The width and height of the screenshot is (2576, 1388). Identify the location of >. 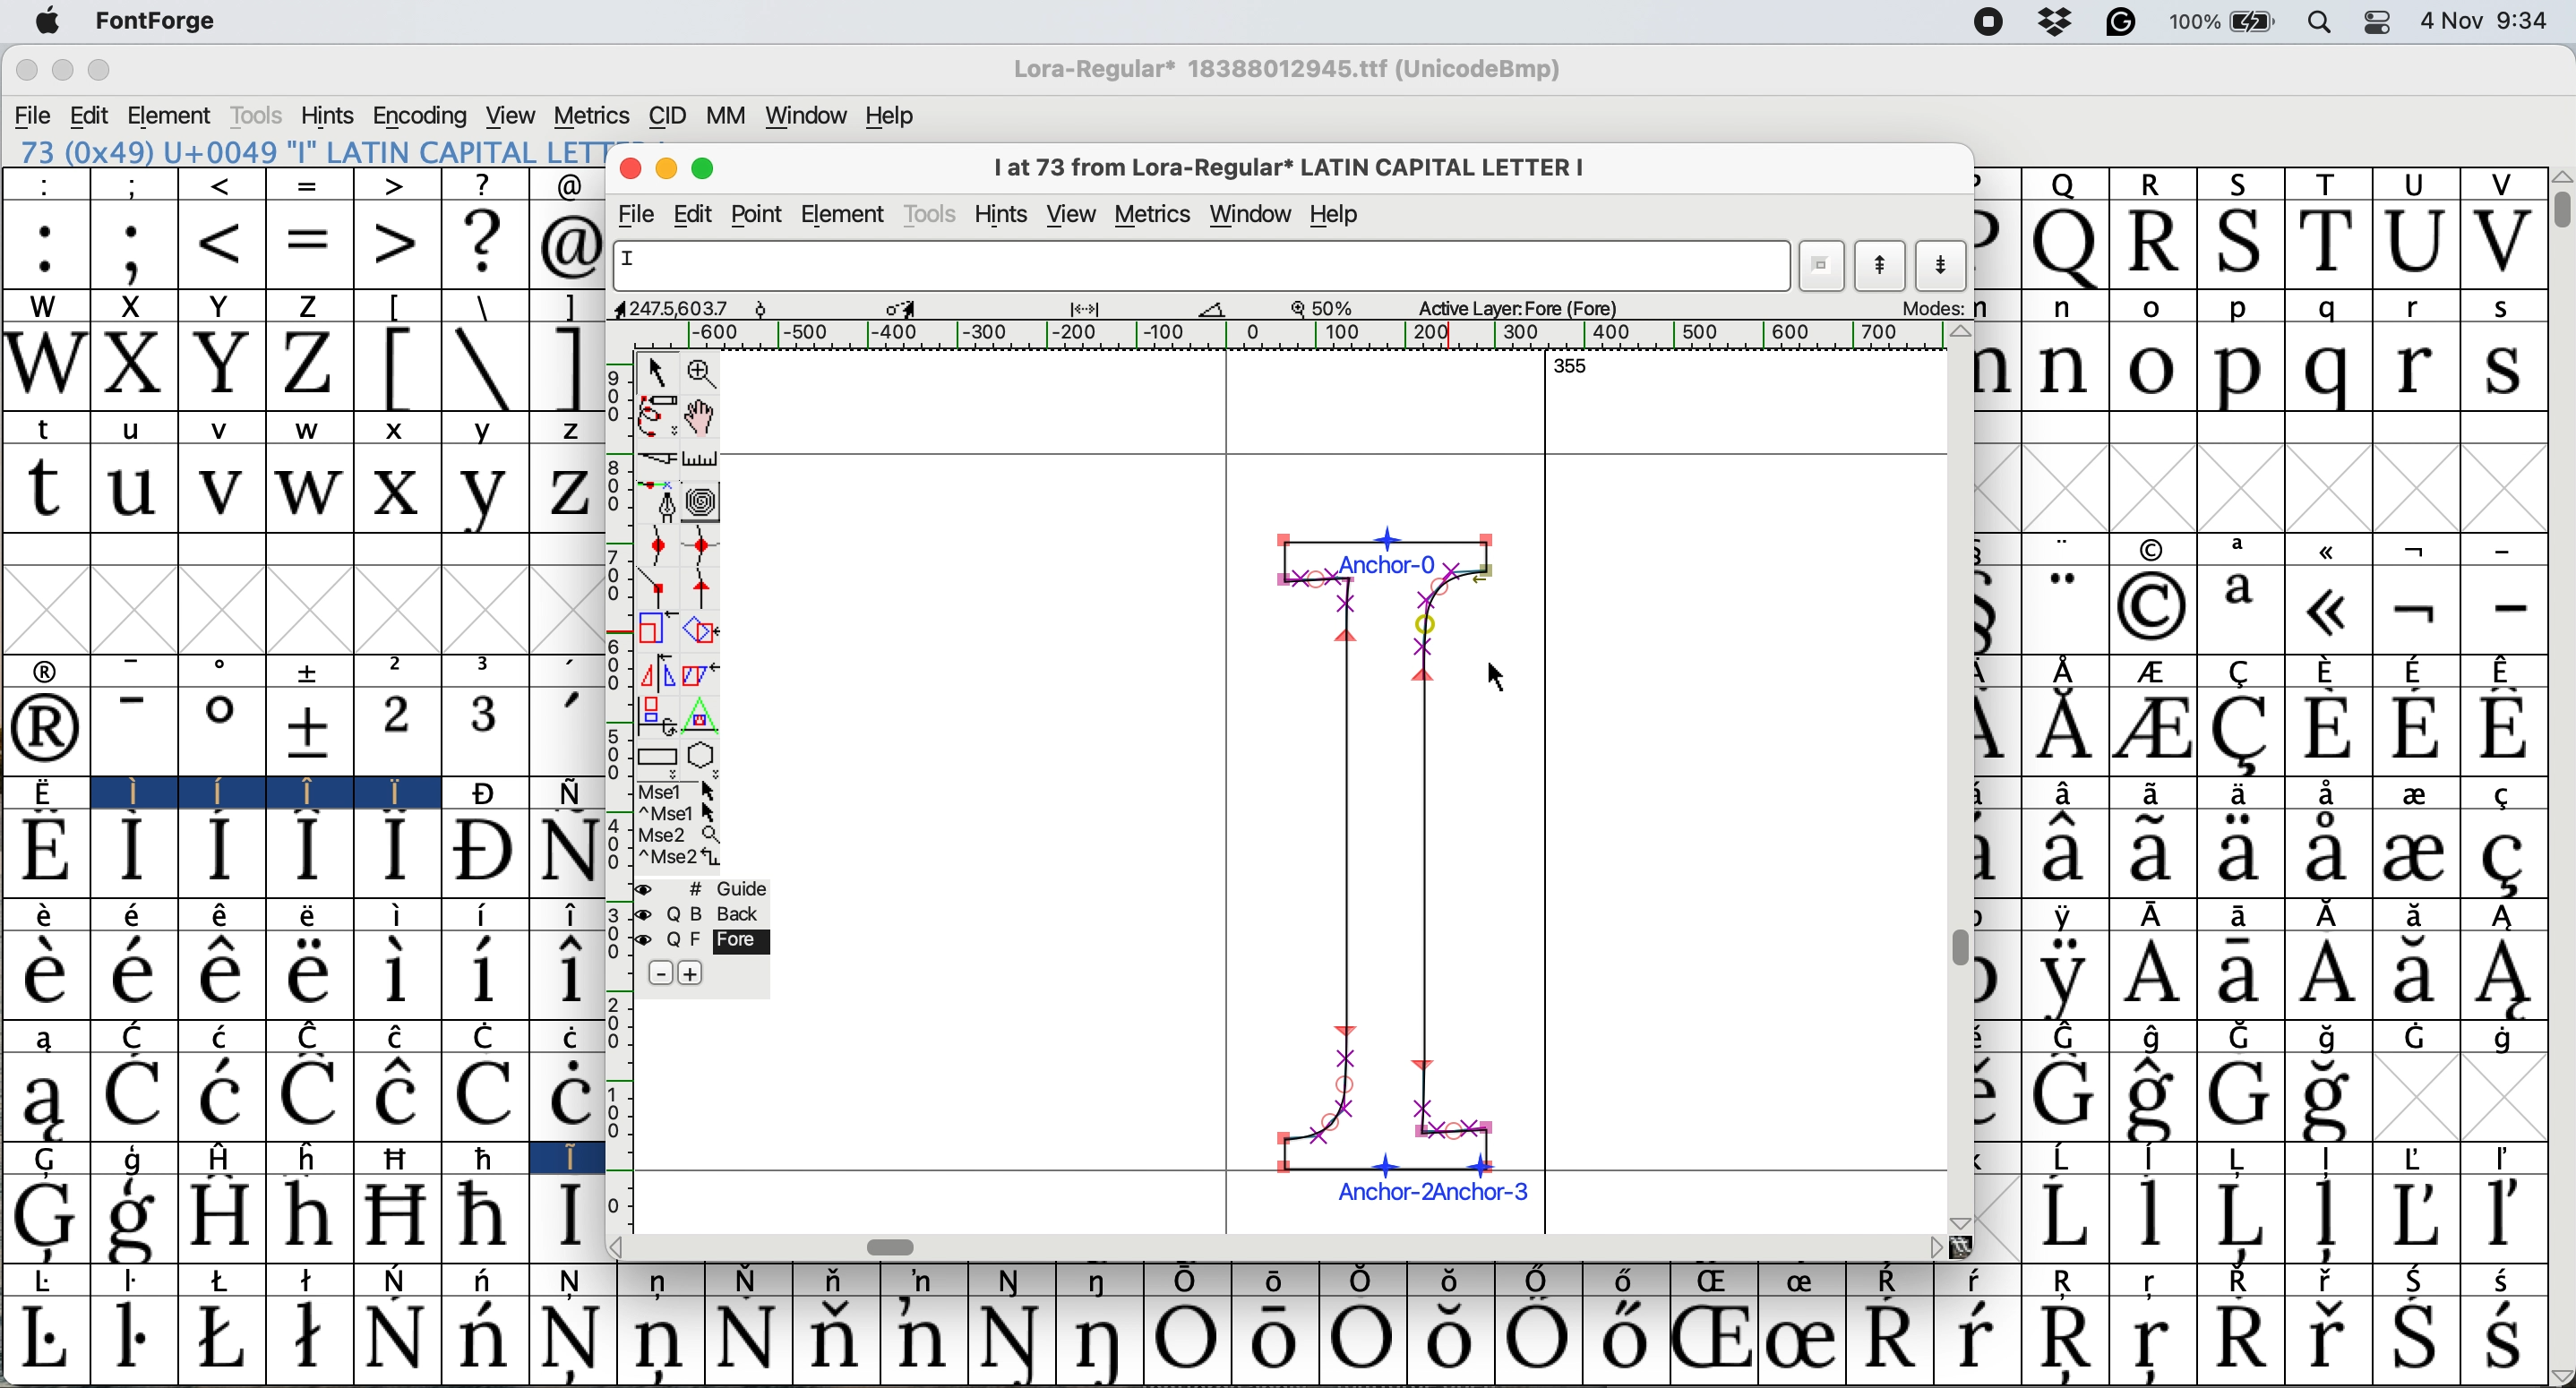
(392, 186).